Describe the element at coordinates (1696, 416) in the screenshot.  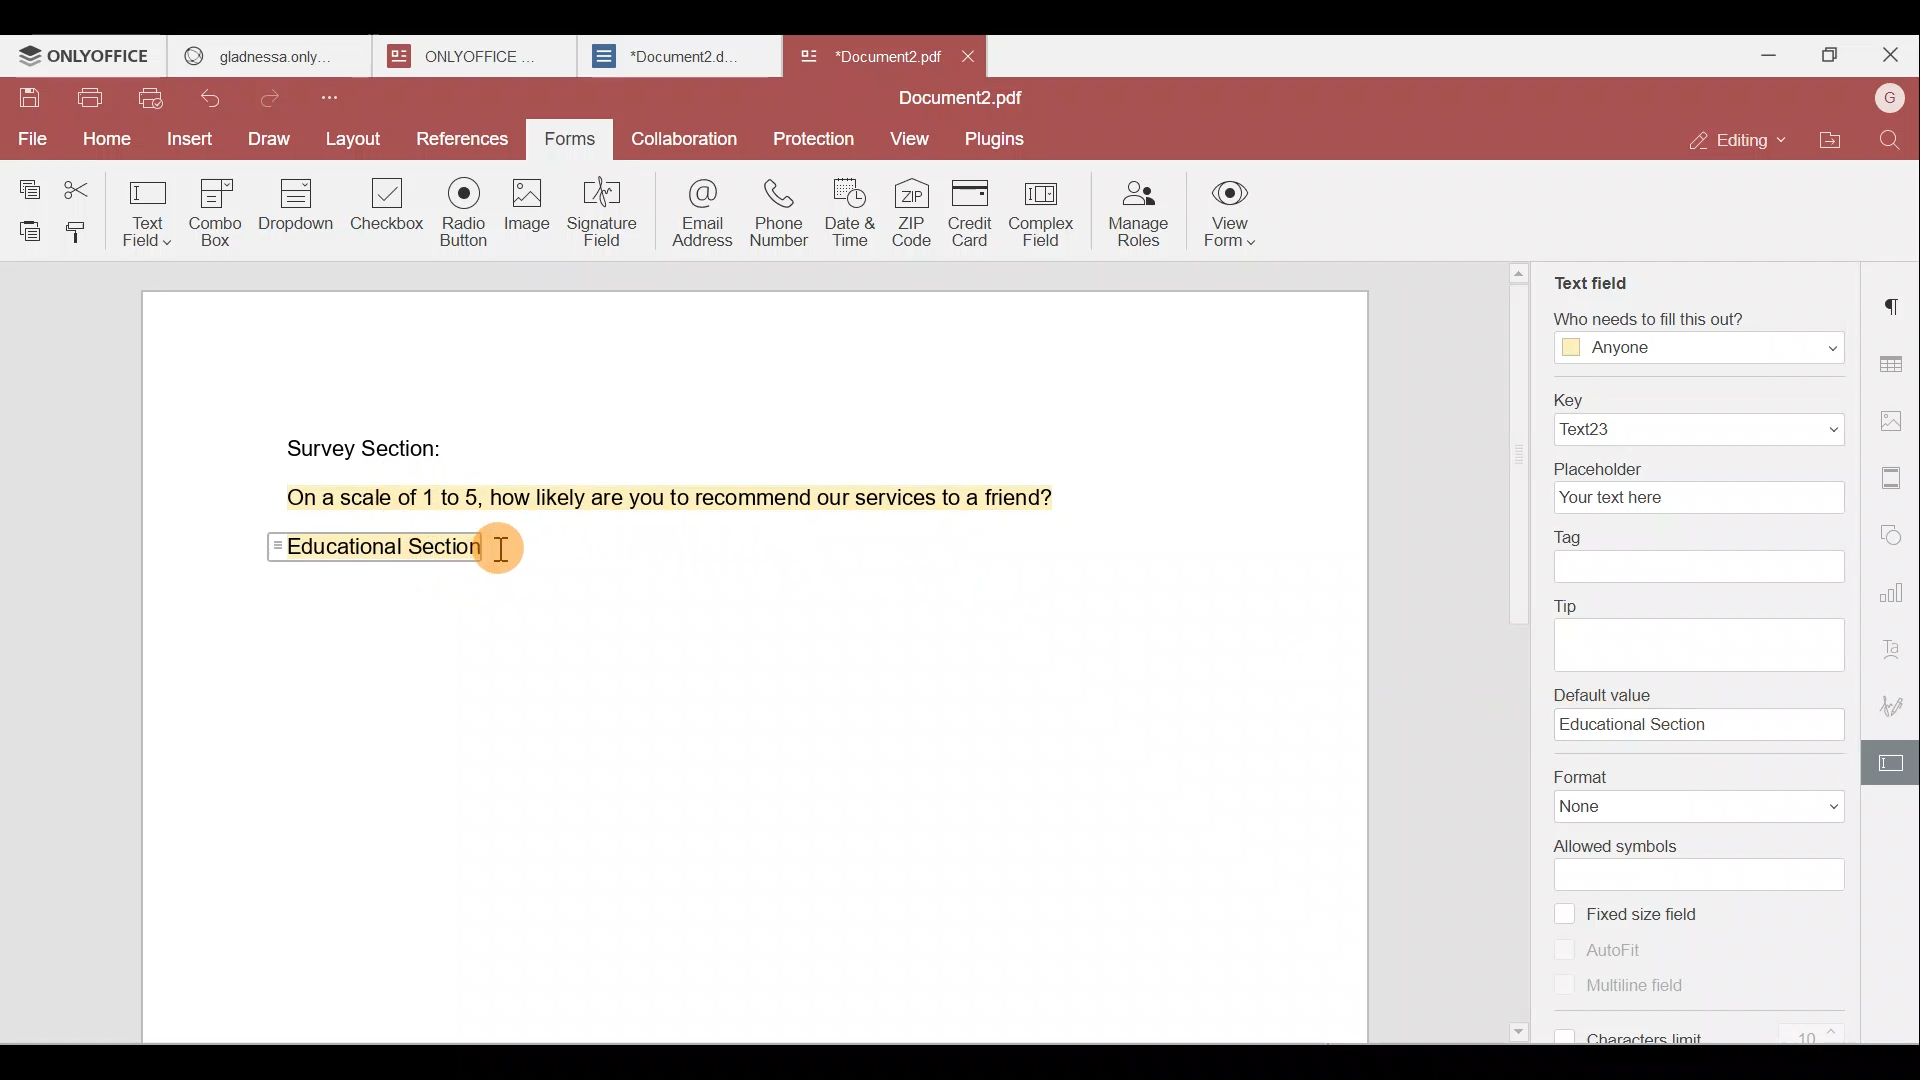
I see `Key` at that location.